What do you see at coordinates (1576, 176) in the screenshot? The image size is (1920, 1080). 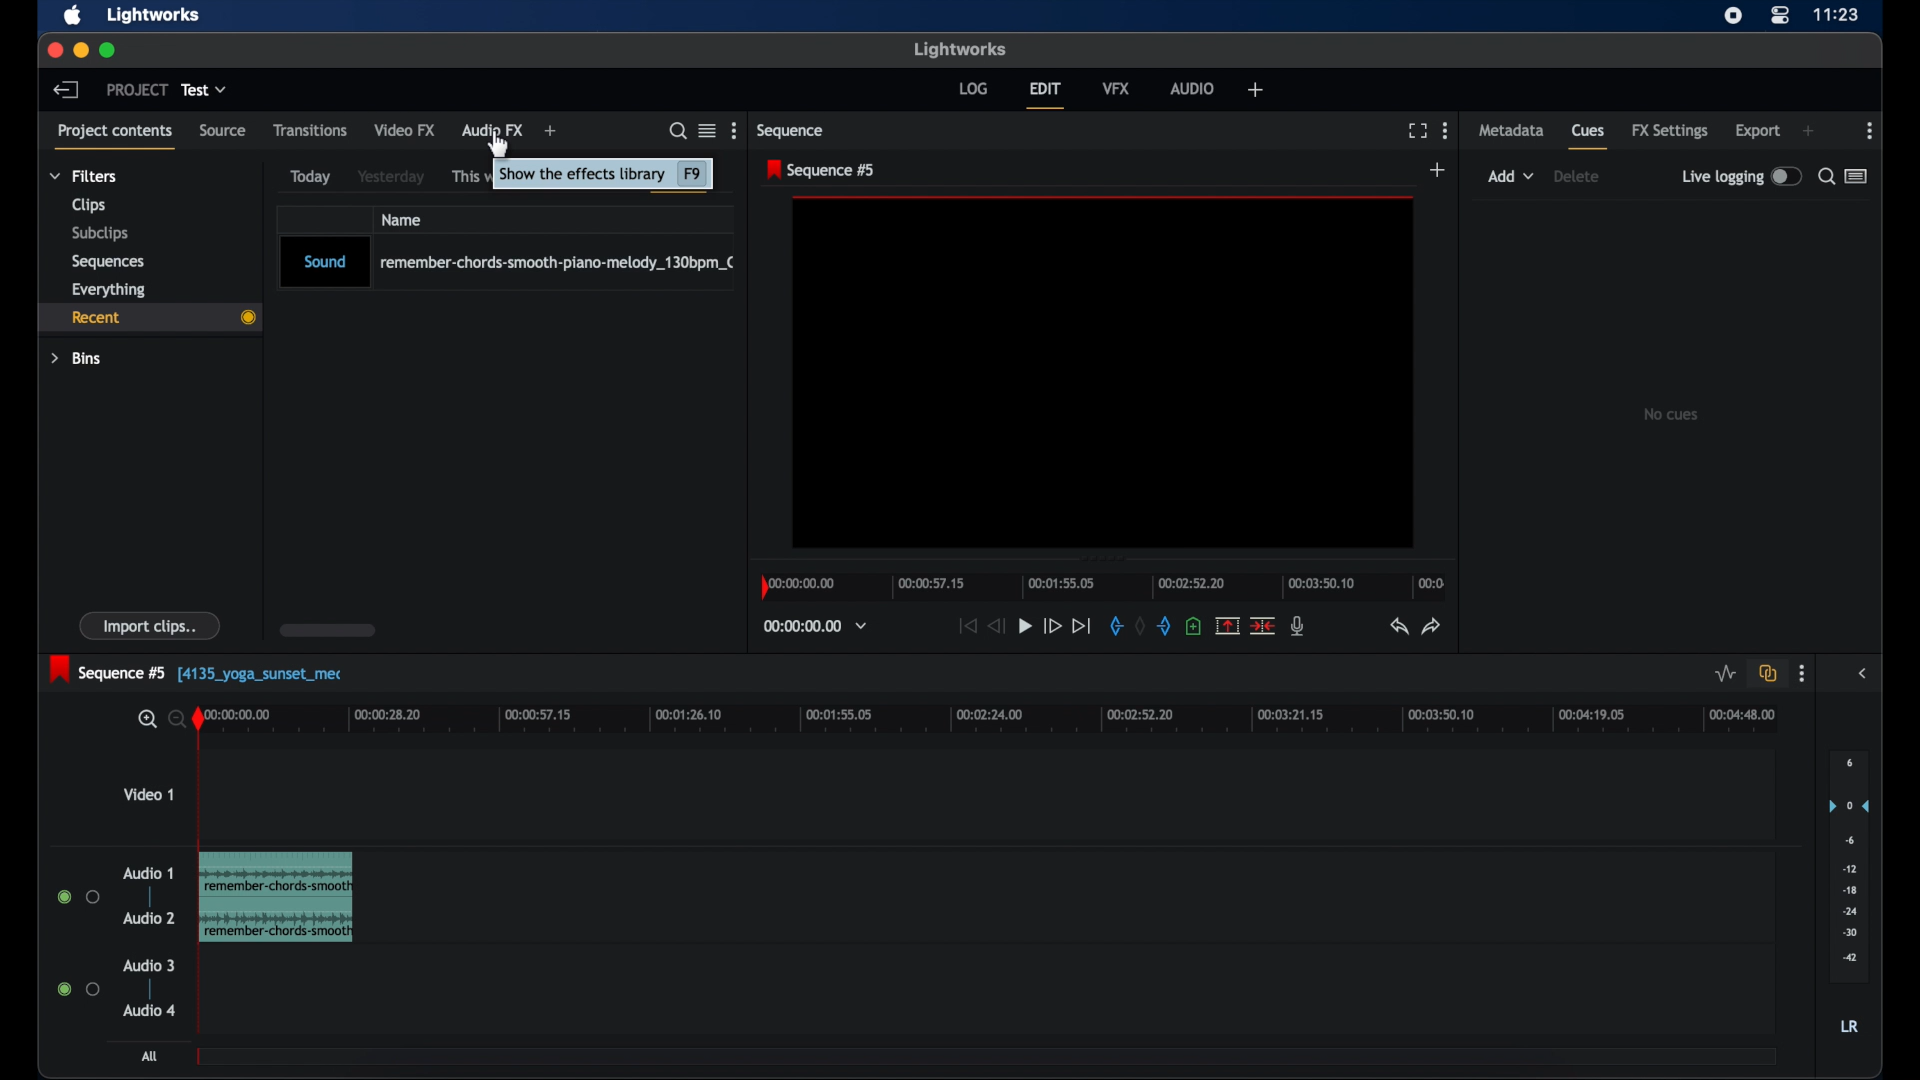 I see `delete` at bounding box center [1576, 176].